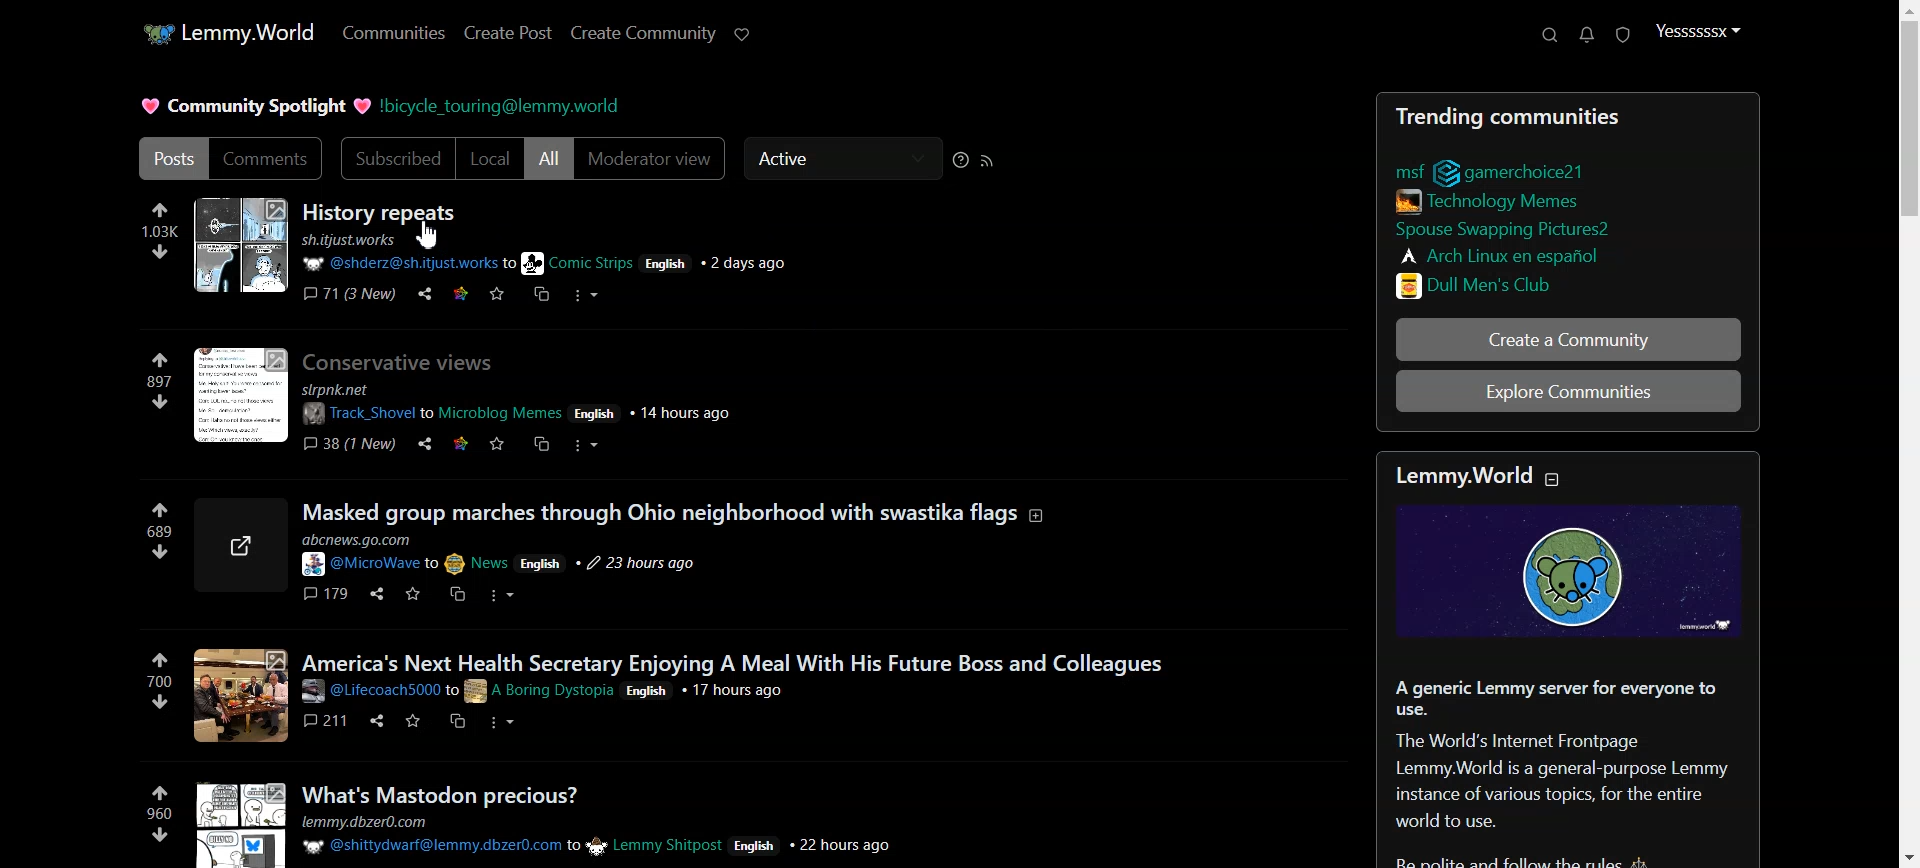  I want to click on Image, so click(1564, 569).